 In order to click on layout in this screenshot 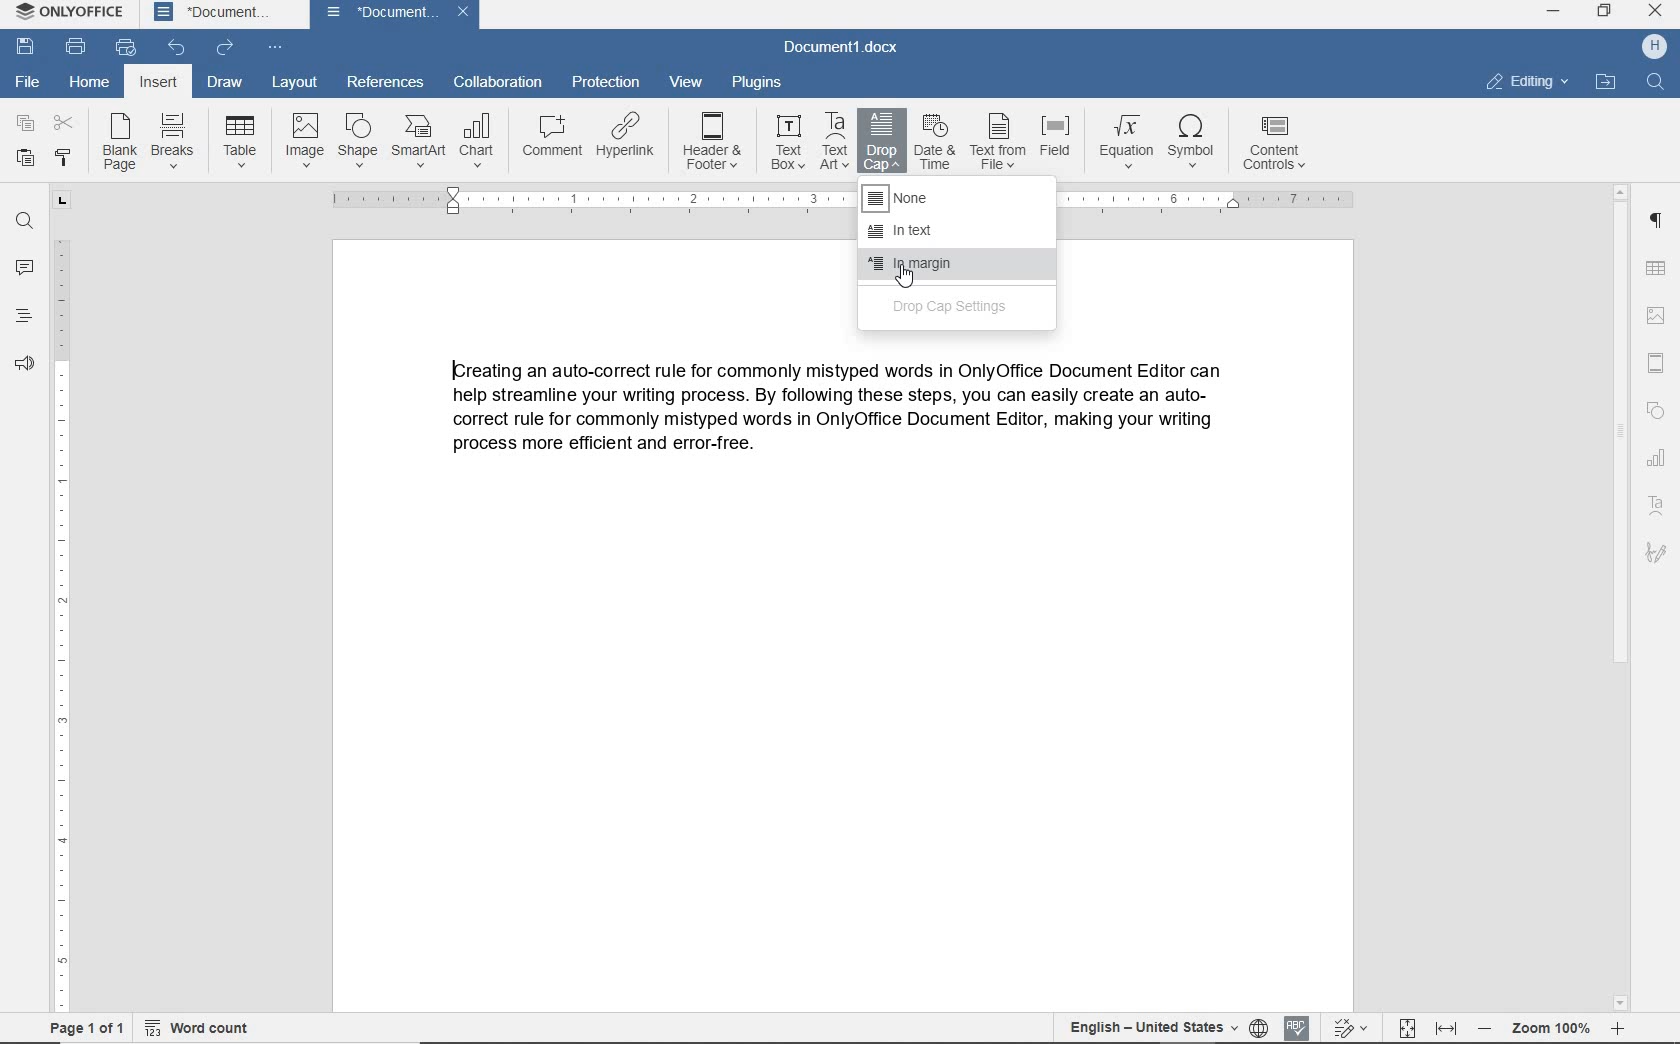, I will do `click(292, 82)`.